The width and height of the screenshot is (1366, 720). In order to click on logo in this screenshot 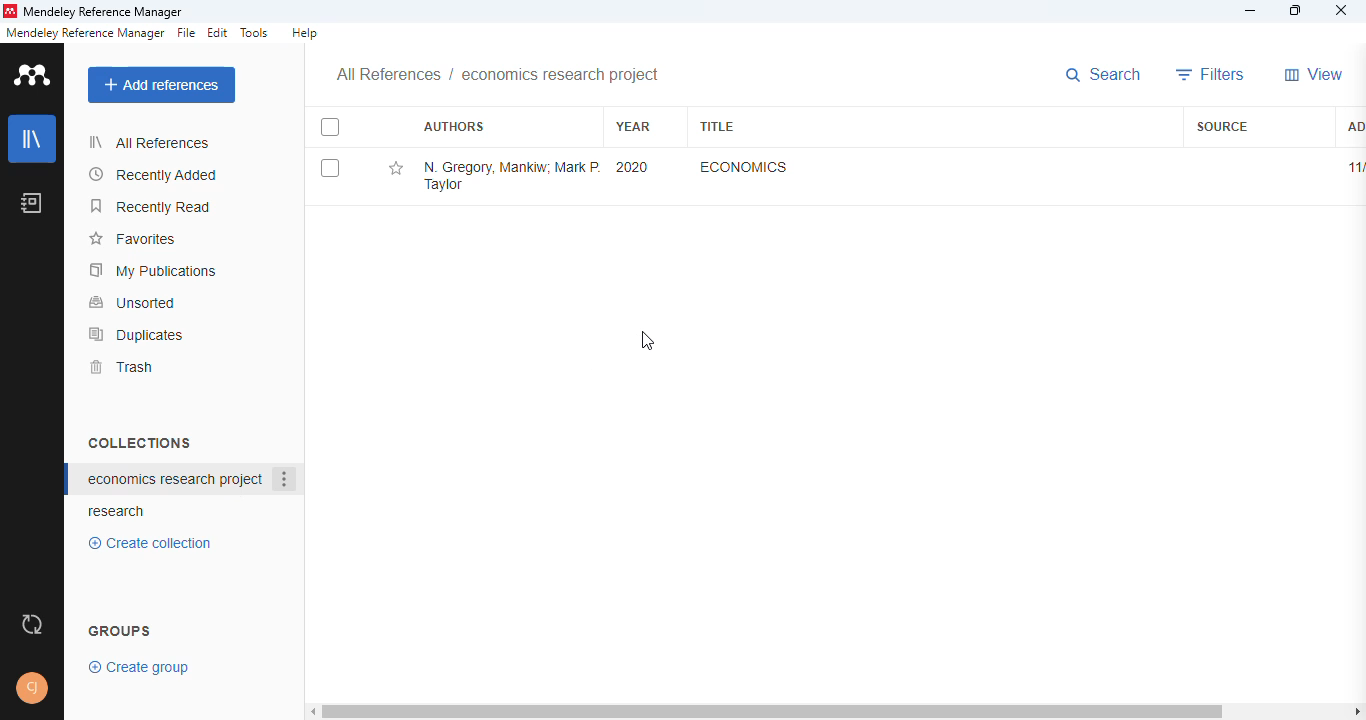, I will do `click(34, 74)`.